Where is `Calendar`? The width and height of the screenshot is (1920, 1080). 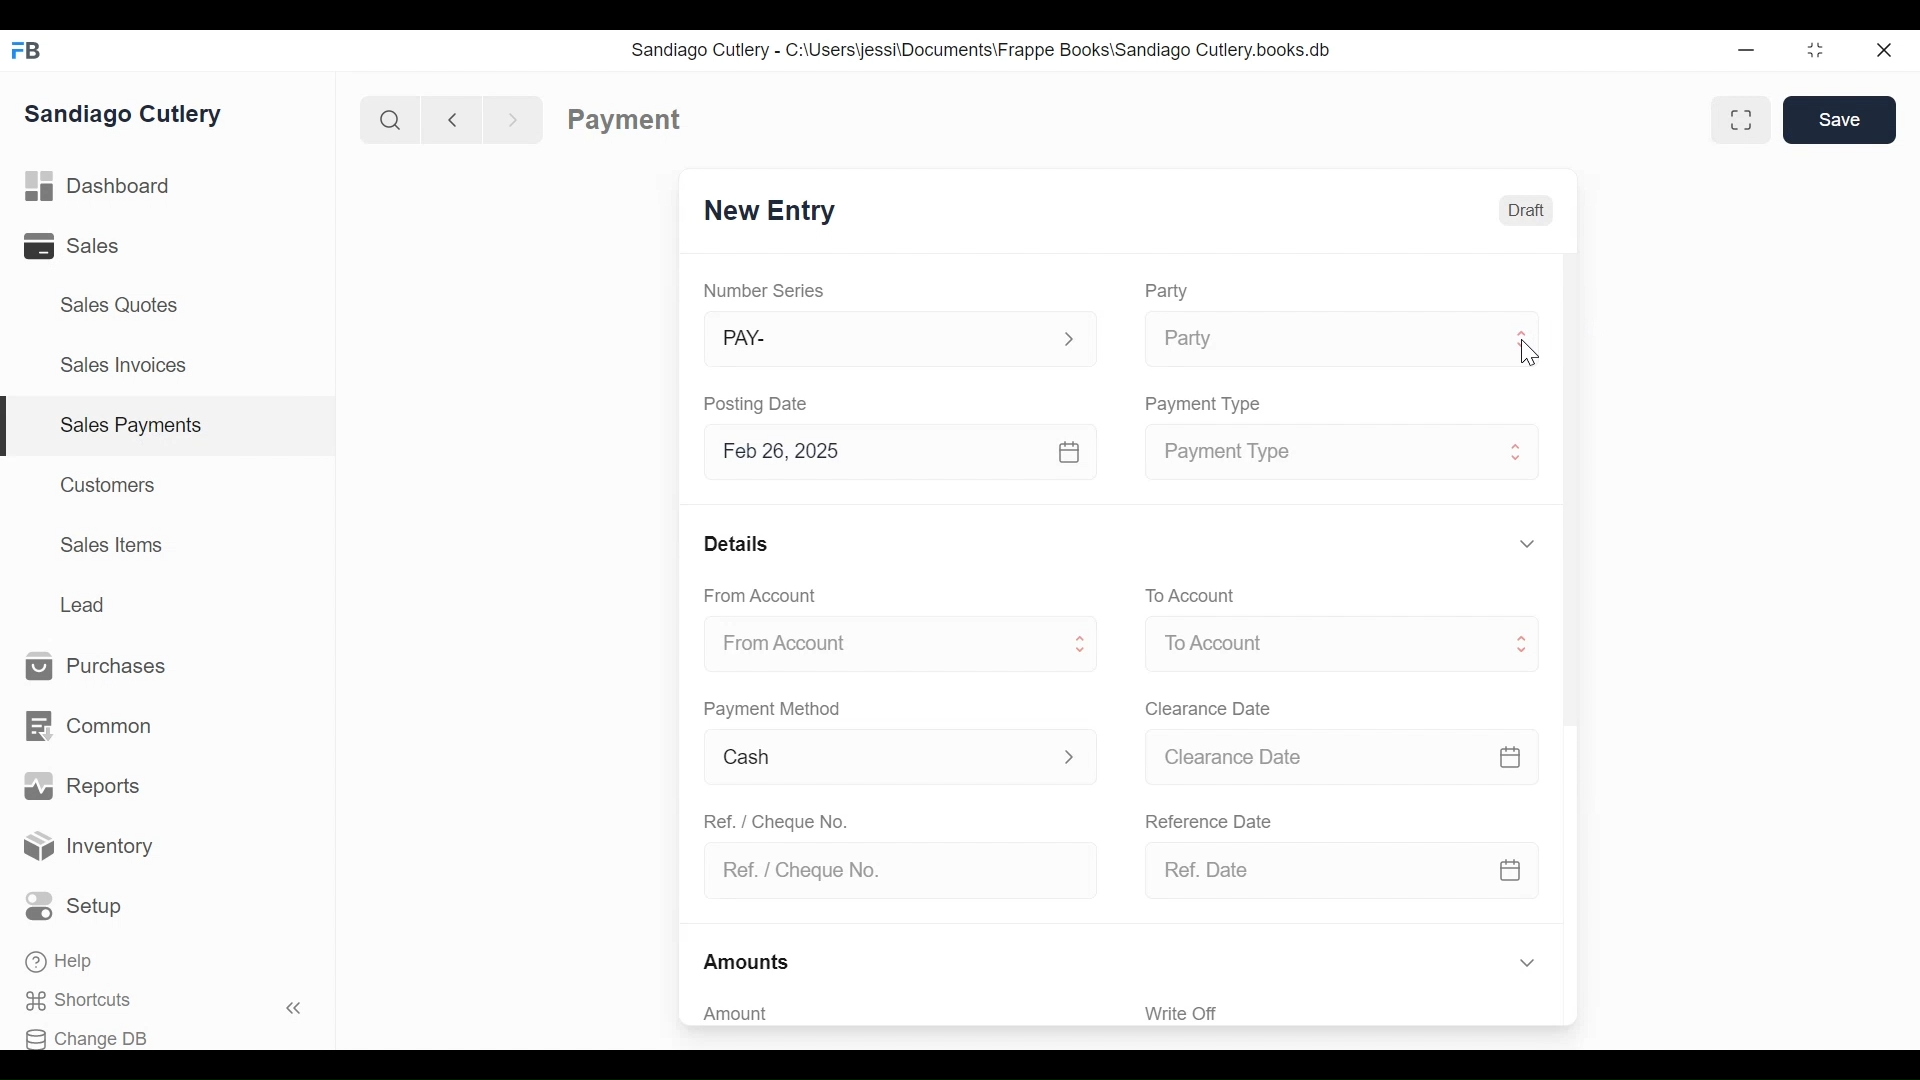
Calendar is located at coordinates (1071, 452).